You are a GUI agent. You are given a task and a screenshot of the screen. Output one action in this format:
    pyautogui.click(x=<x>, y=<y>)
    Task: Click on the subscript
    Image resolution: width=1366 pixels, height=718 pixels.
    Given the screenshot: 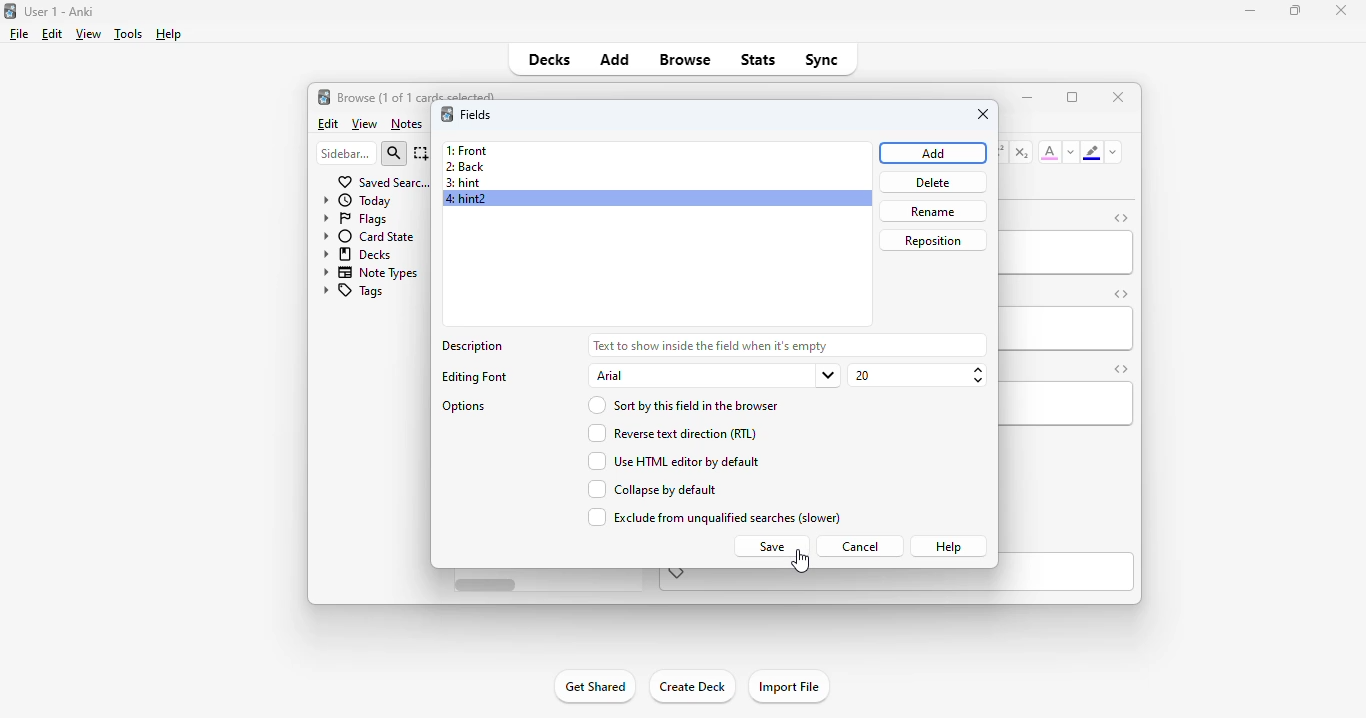 What is the action you would take?
    pyautogui.click(x=1021, y=152)
    